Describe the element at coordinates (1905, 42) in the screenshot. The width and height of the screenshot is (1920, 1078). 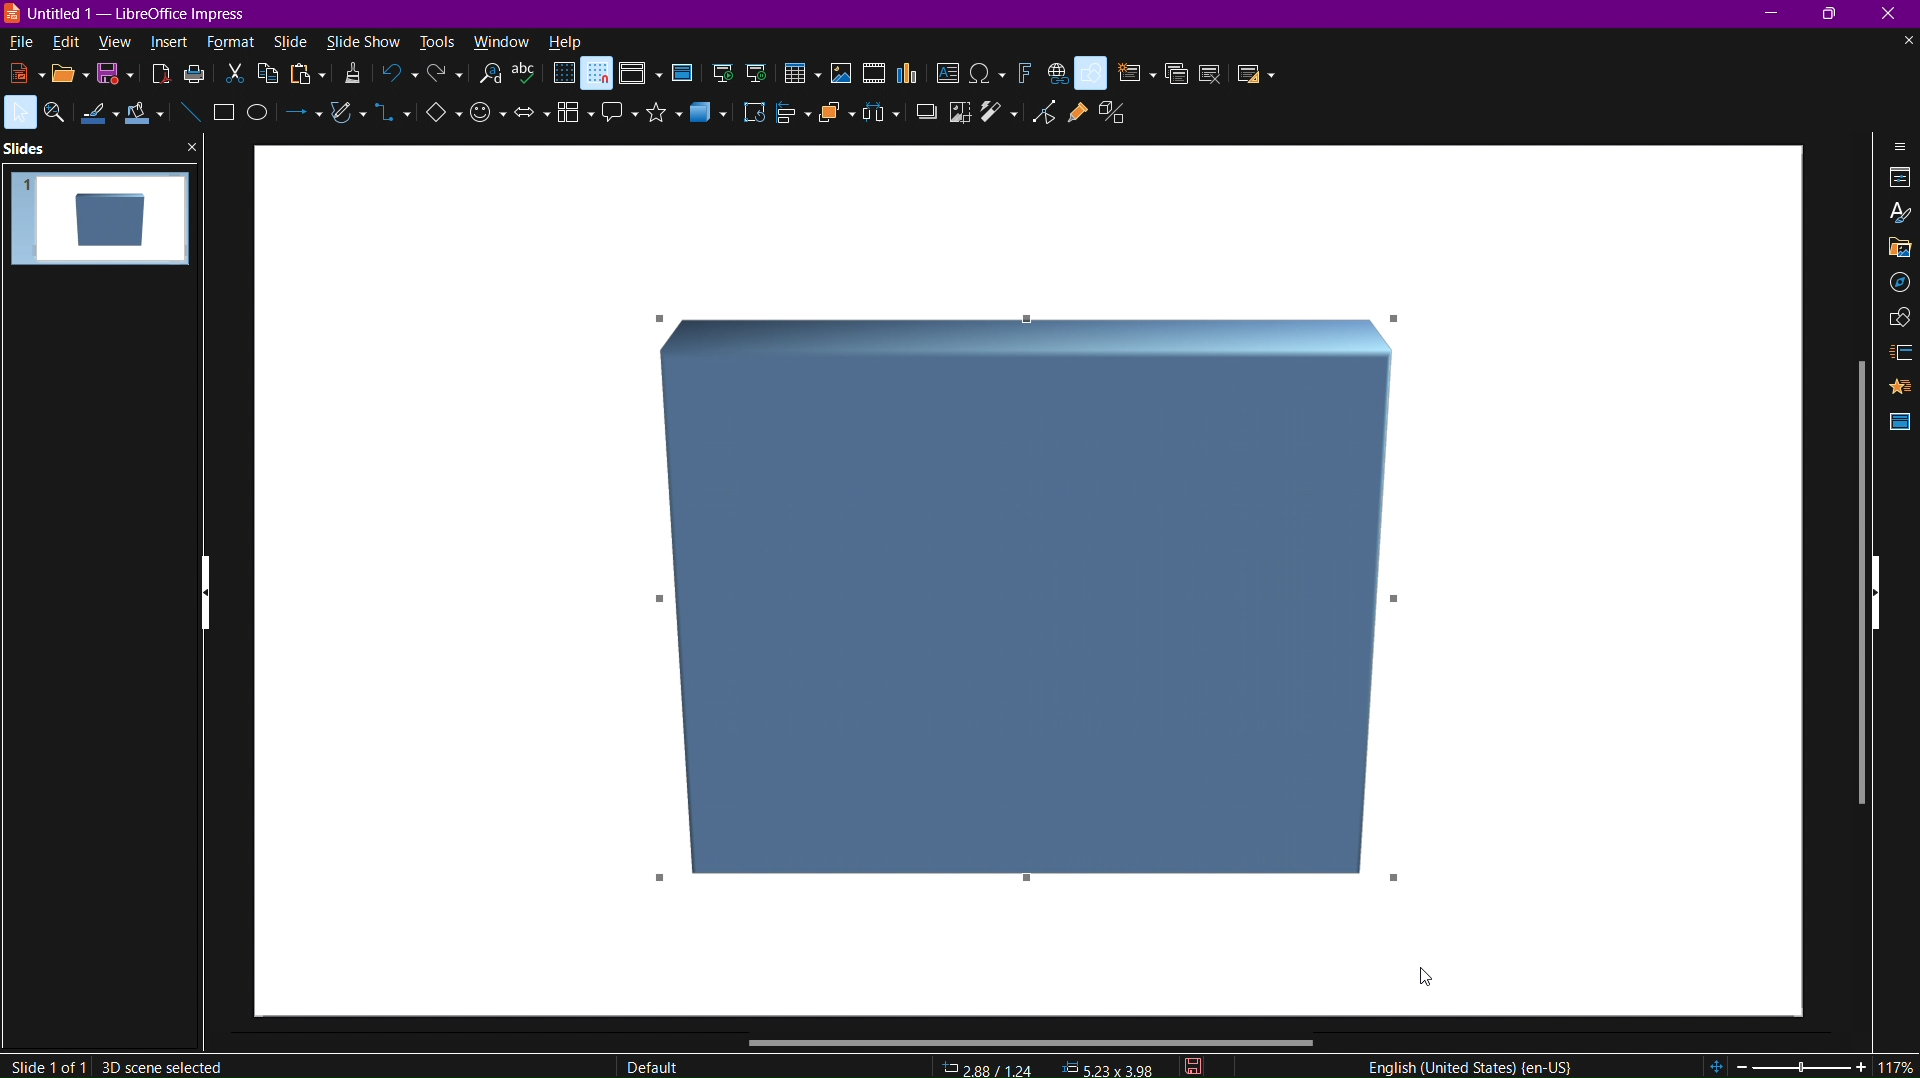
I see `close document` at that location.